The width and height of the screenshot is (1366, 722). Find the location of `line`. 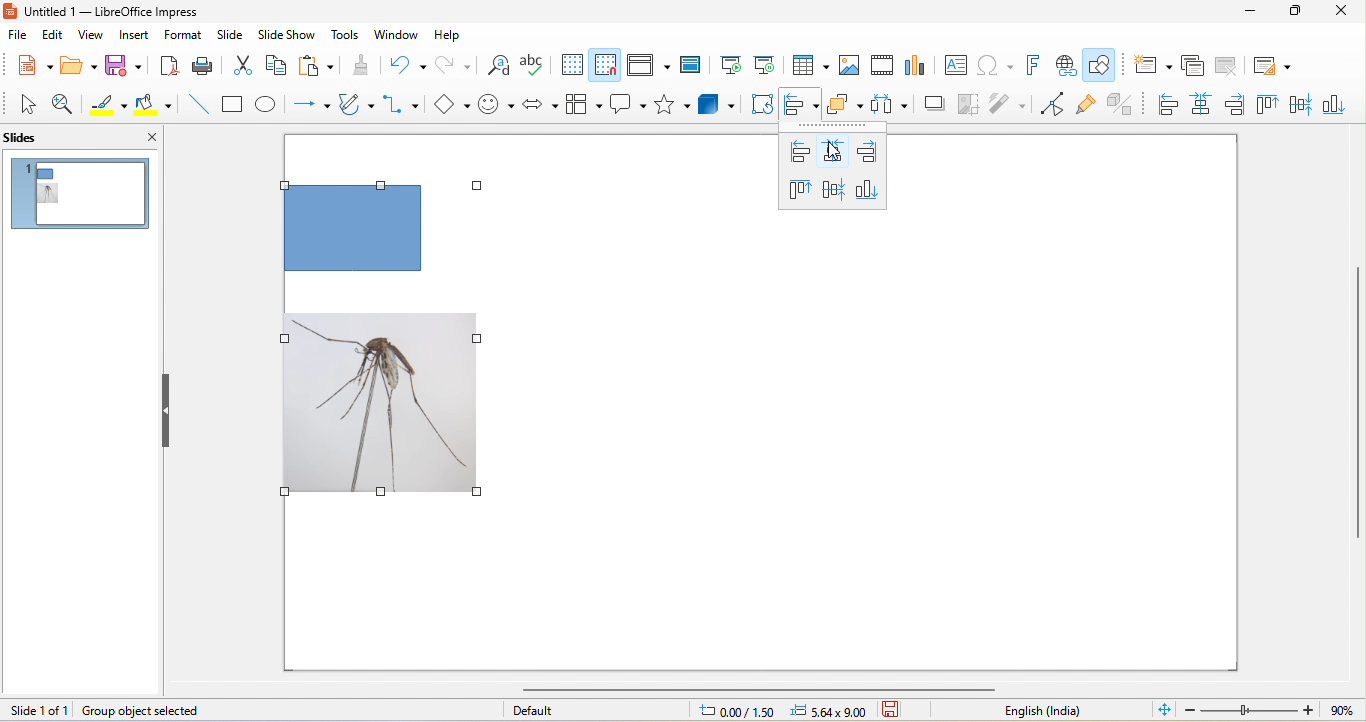

line is located at coordinates (201, 105).